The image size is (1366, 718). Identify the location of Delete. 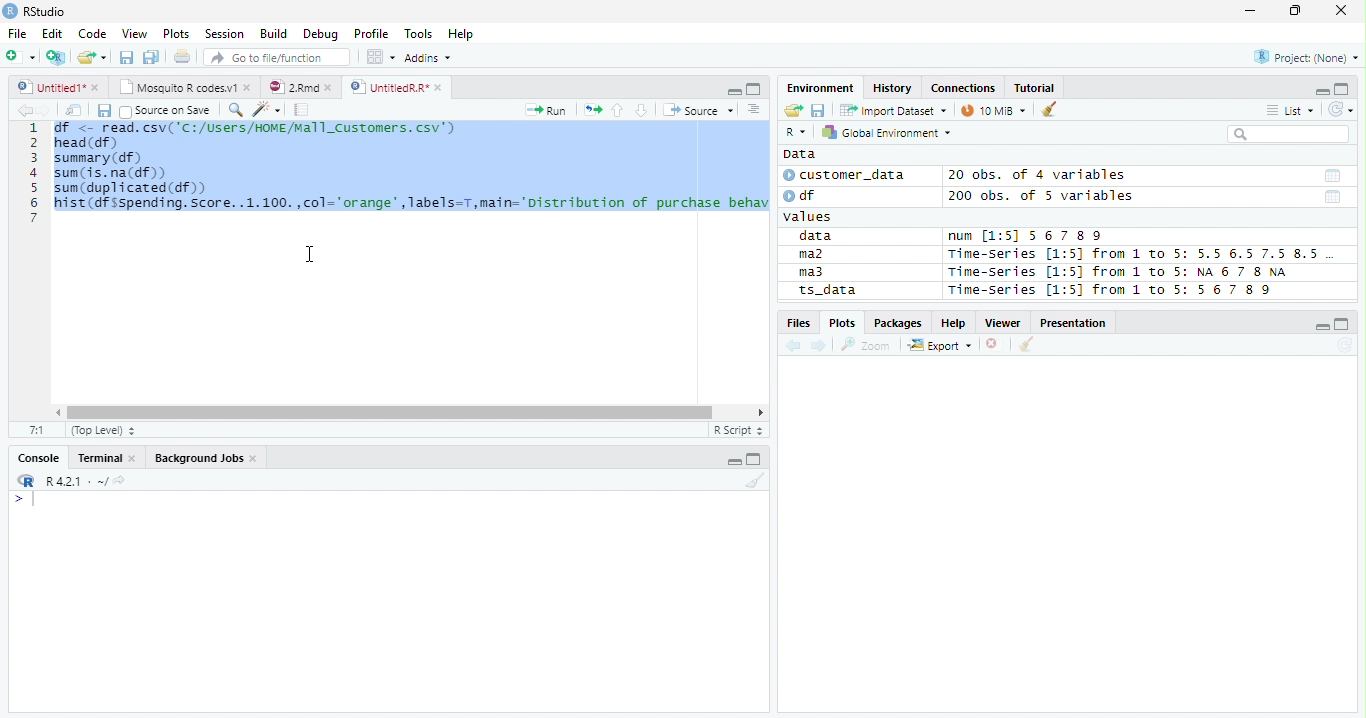
(995, 345).